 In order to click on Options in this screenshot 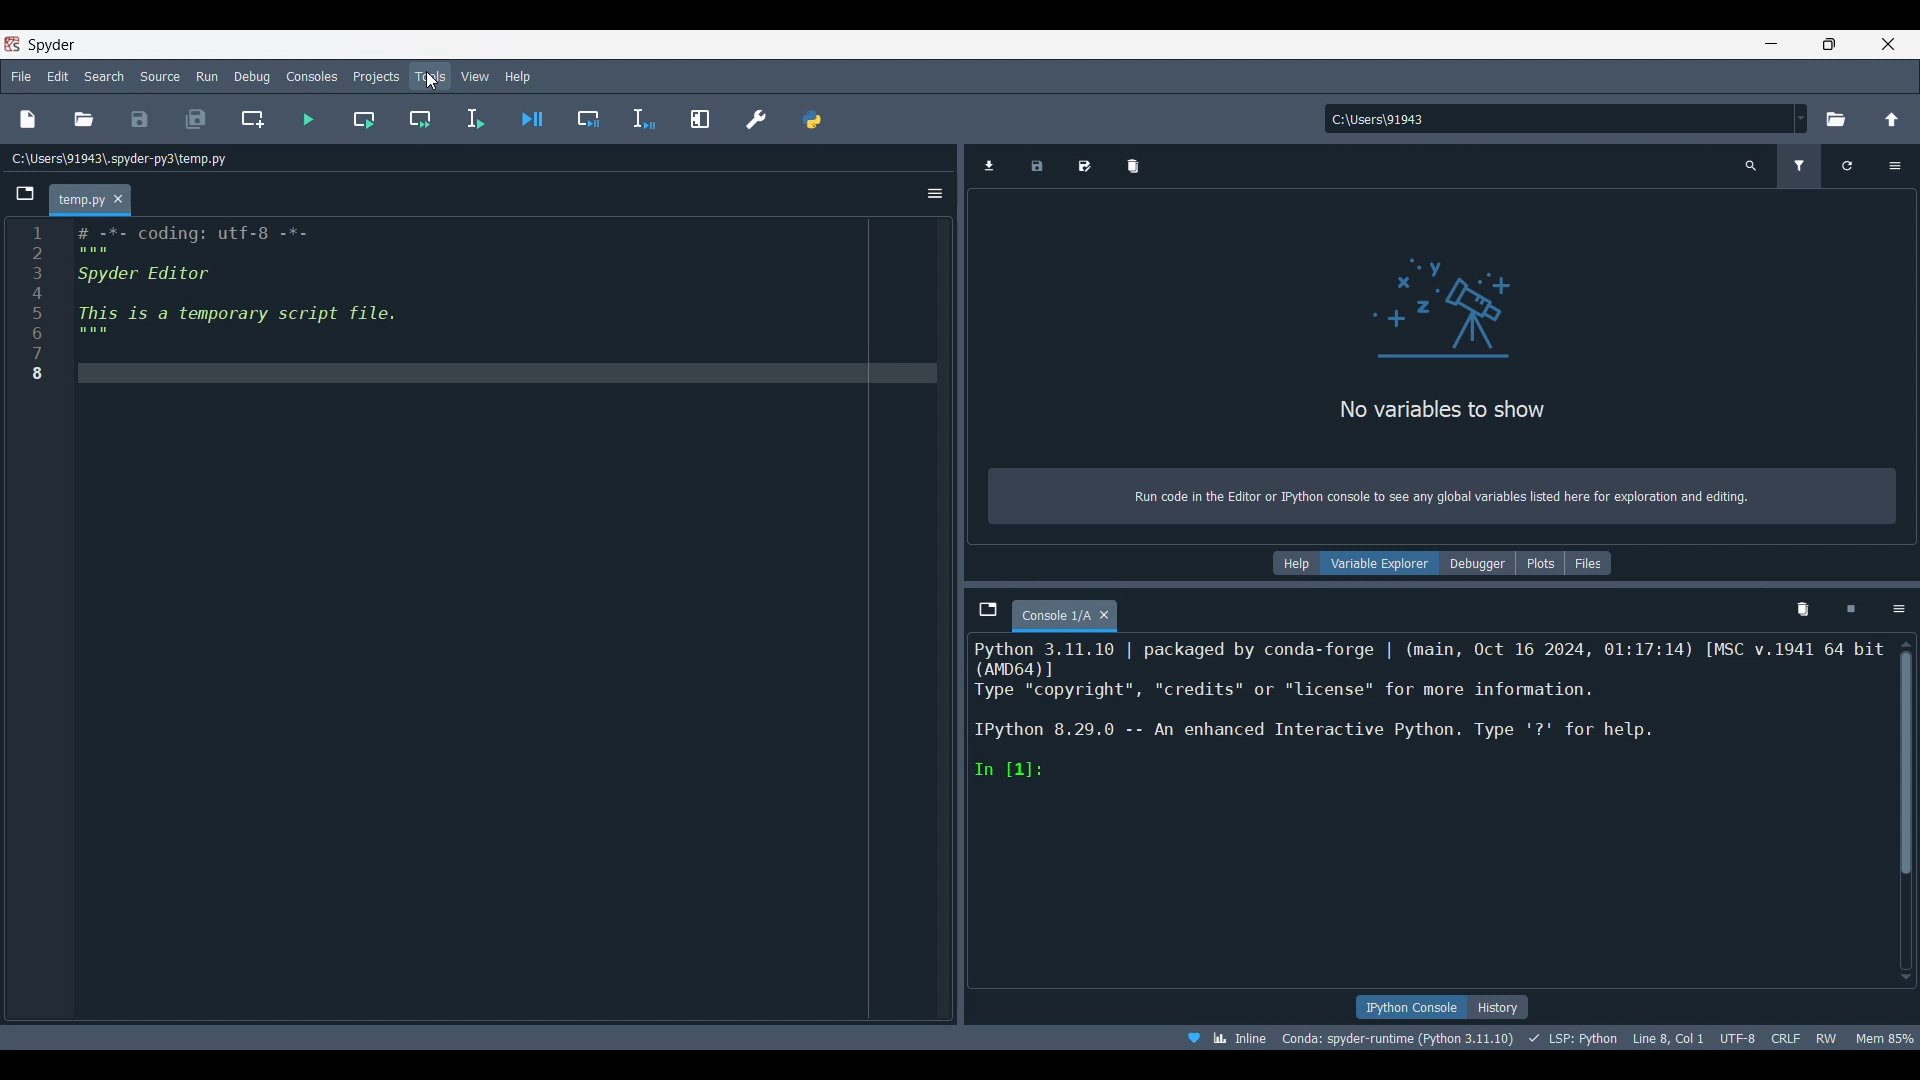, I will do `click(935, 194)`.